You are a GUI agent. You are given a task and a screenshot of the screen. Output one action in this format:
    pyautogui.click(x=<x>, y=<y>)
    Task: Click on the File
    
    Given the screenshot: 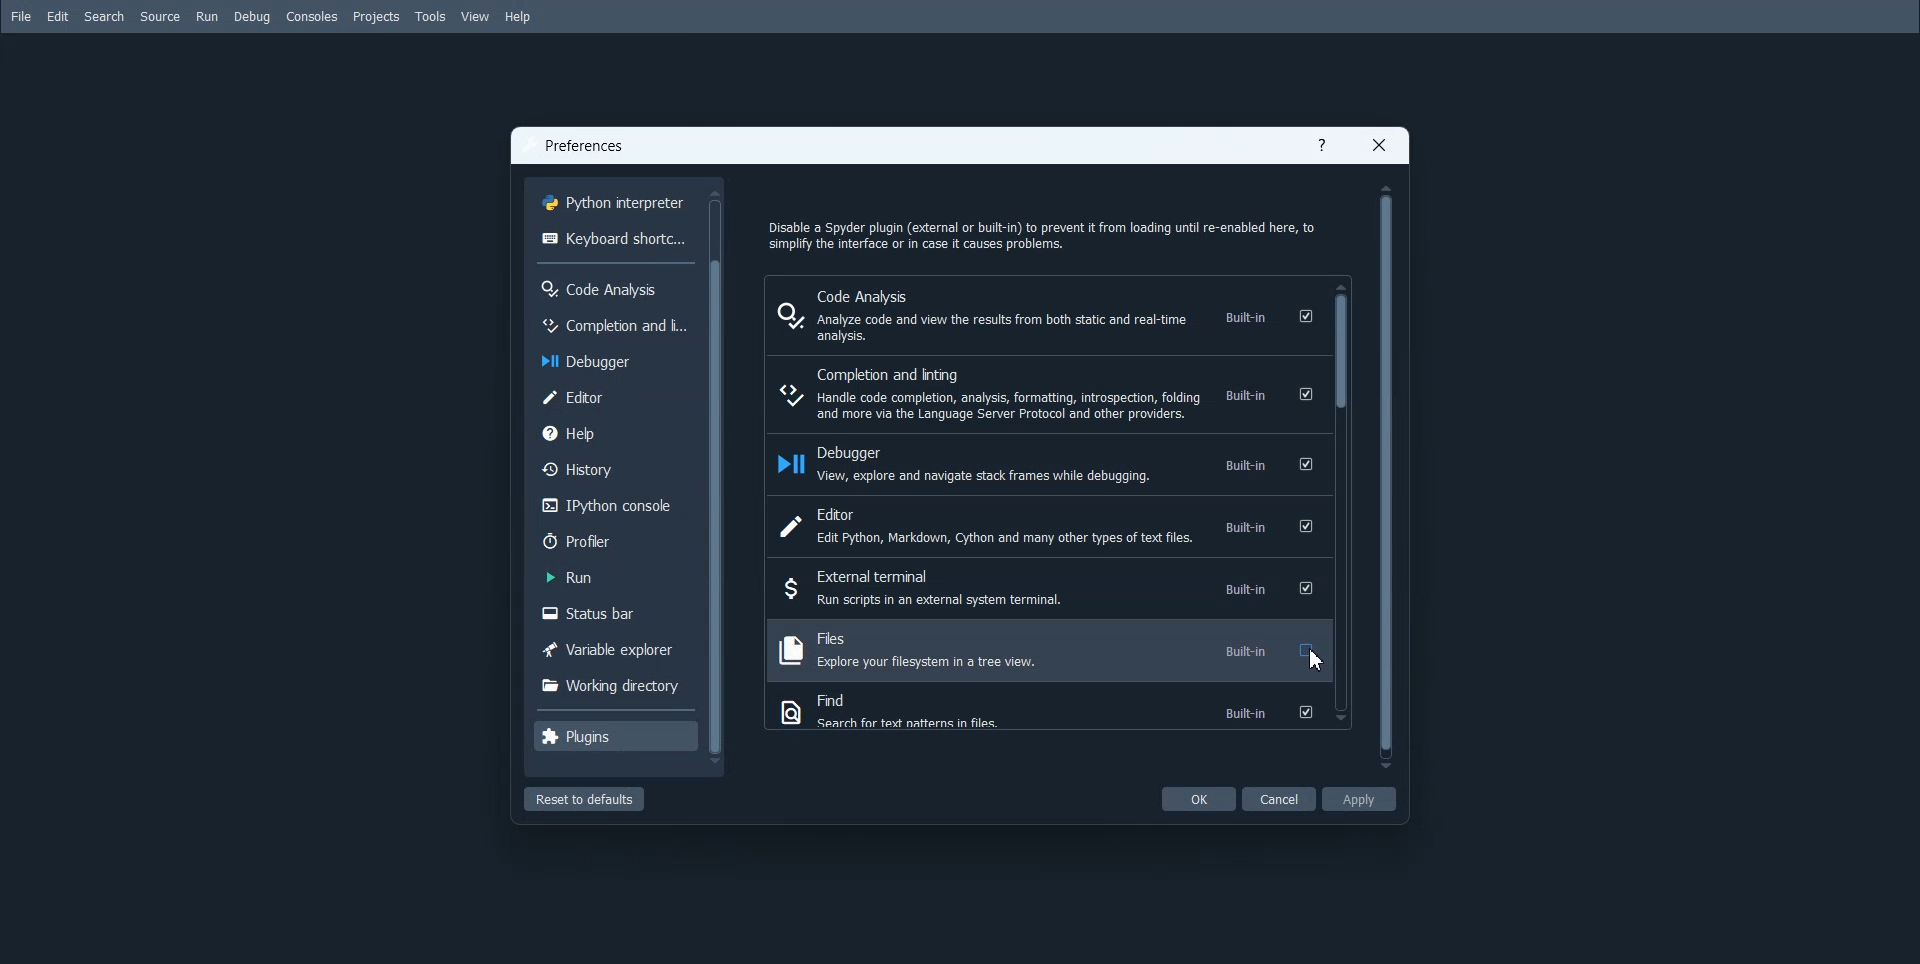 What is the action you would take?
    pyautogui.click(x=21, y=16)
    